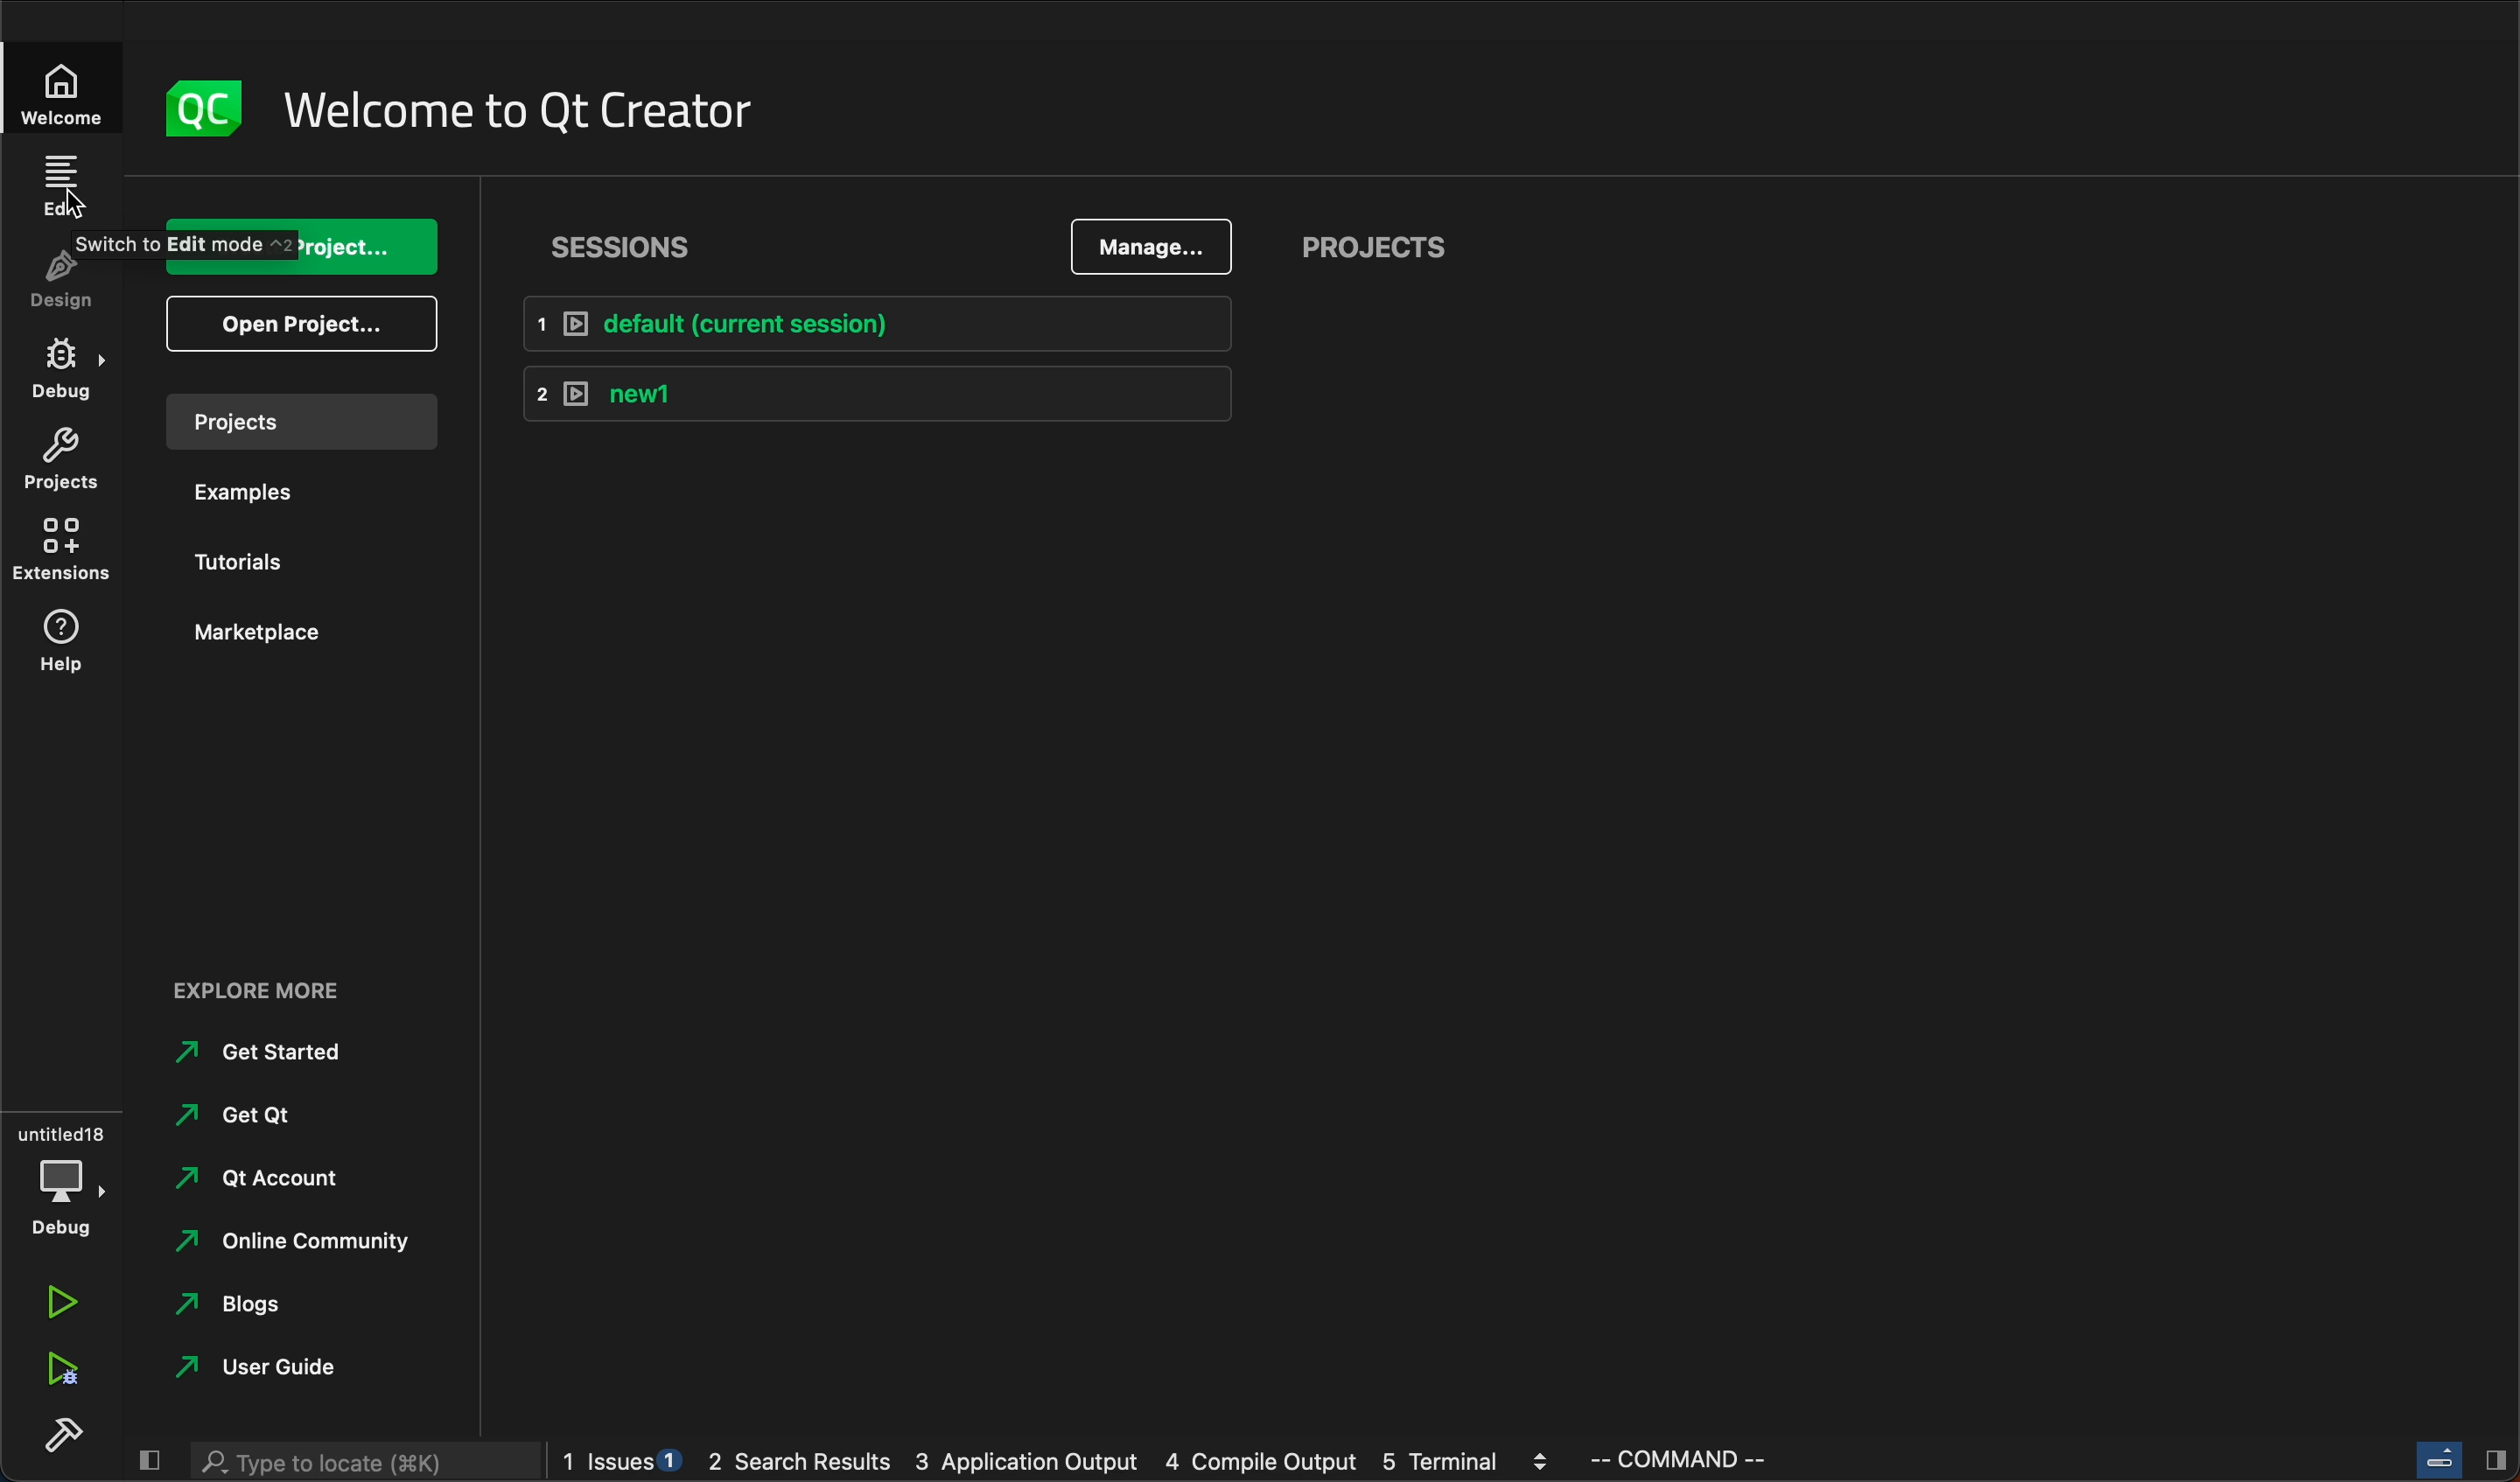 This screenshot has height=1482, width=2520. Describe the element at coordinates (807, 1467) in the screenshot. I see `2 search result` at that location.